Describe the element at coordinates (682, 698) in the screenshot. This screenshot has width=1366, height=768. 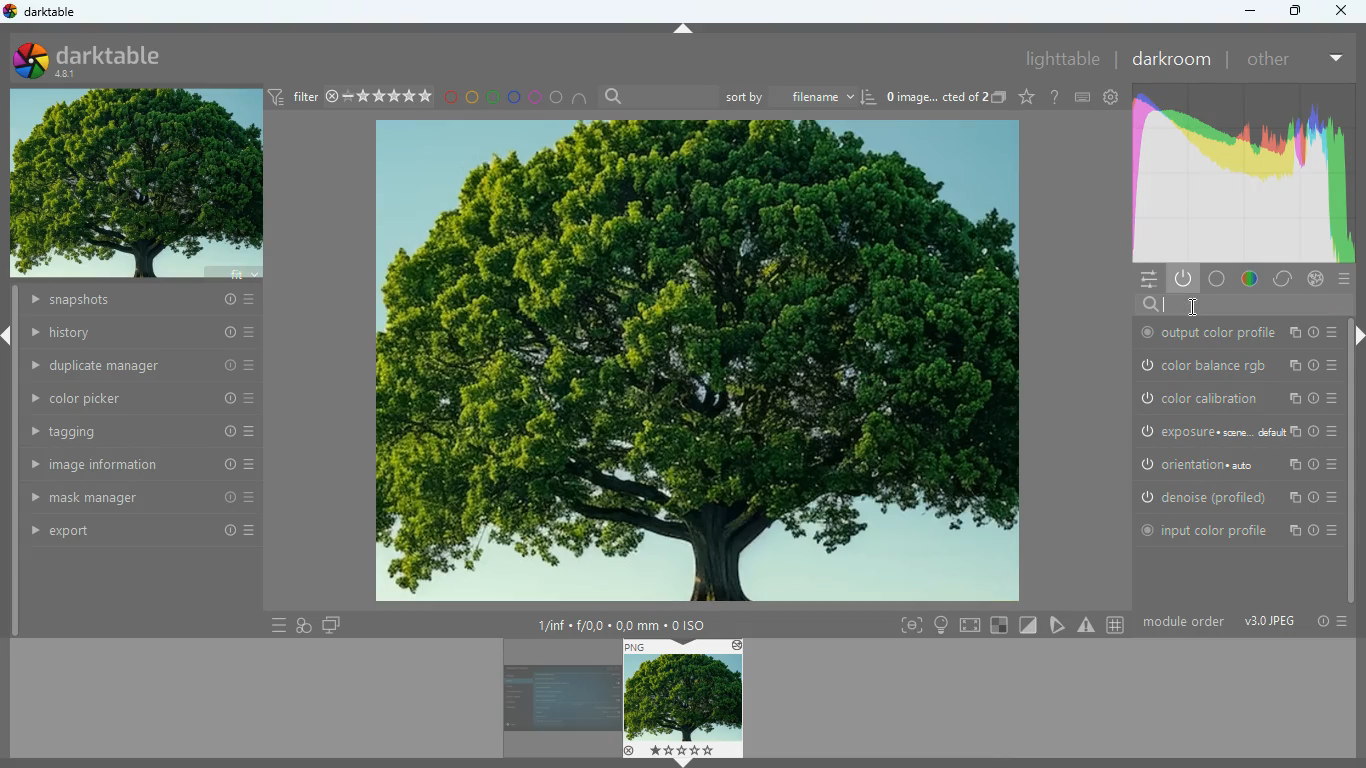
I see `image` at that location.